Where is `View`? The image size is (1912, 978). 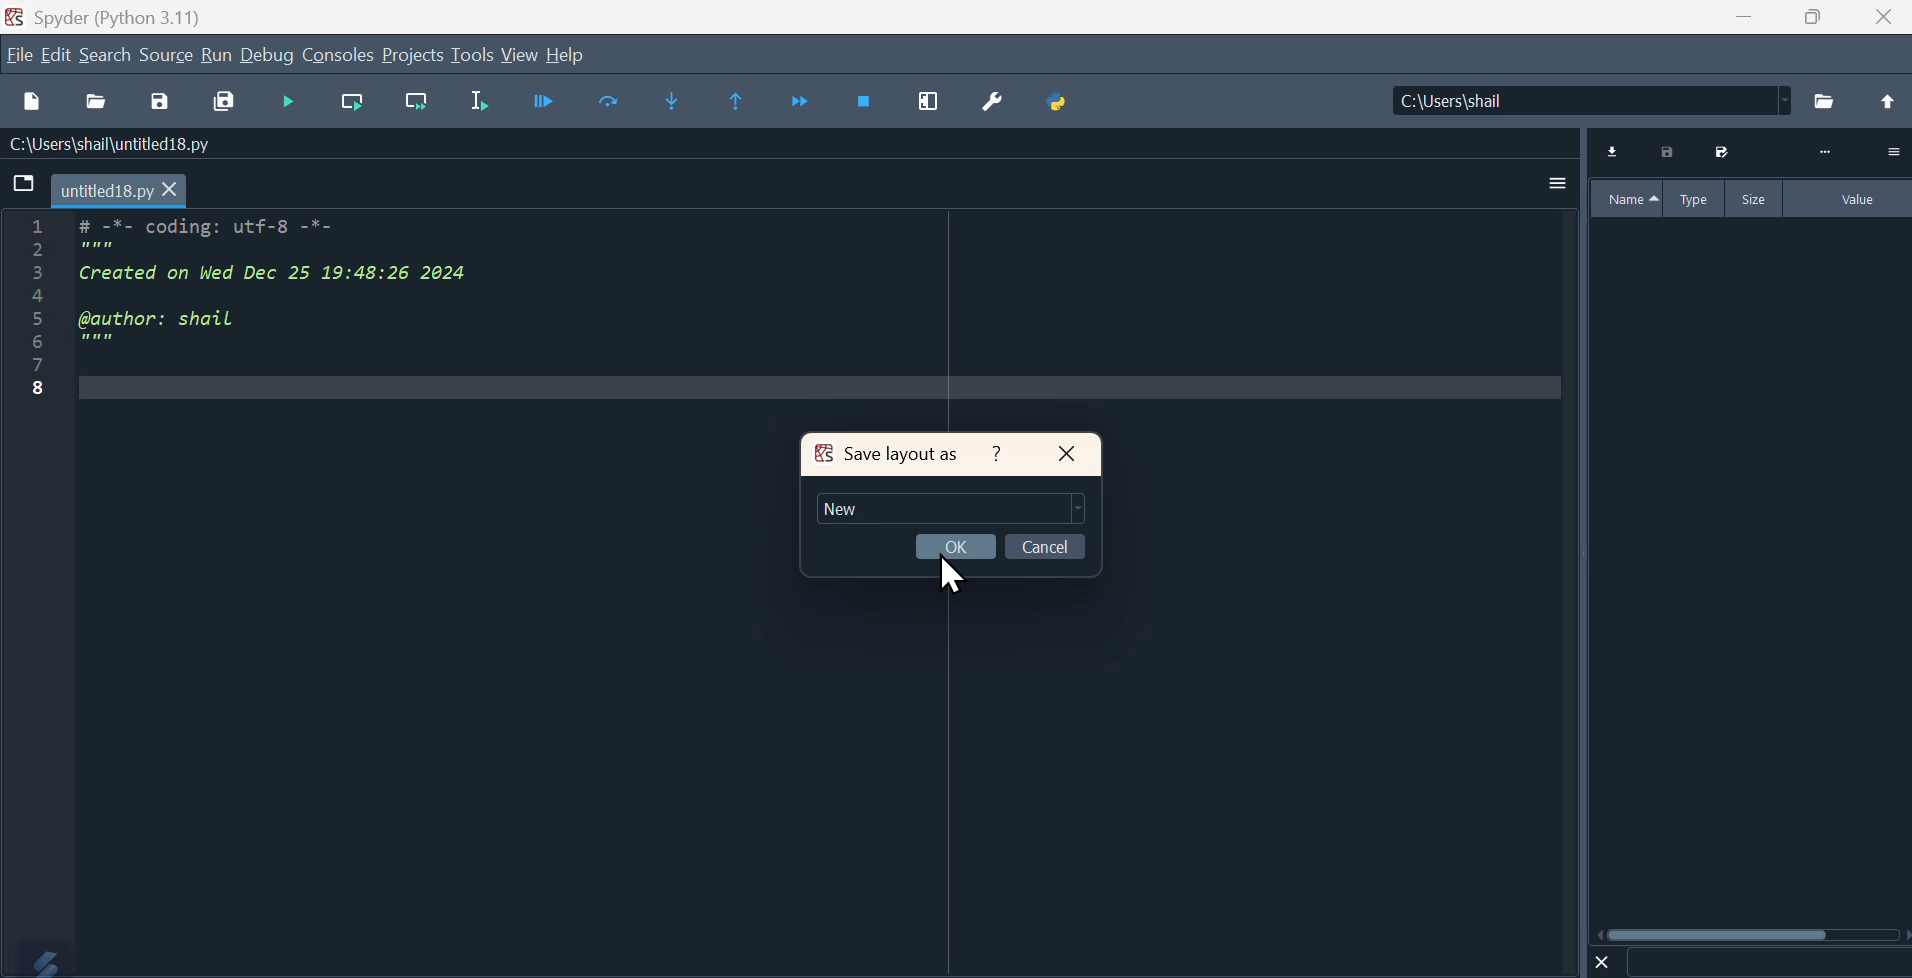
View is located at coordinates (521, 56).